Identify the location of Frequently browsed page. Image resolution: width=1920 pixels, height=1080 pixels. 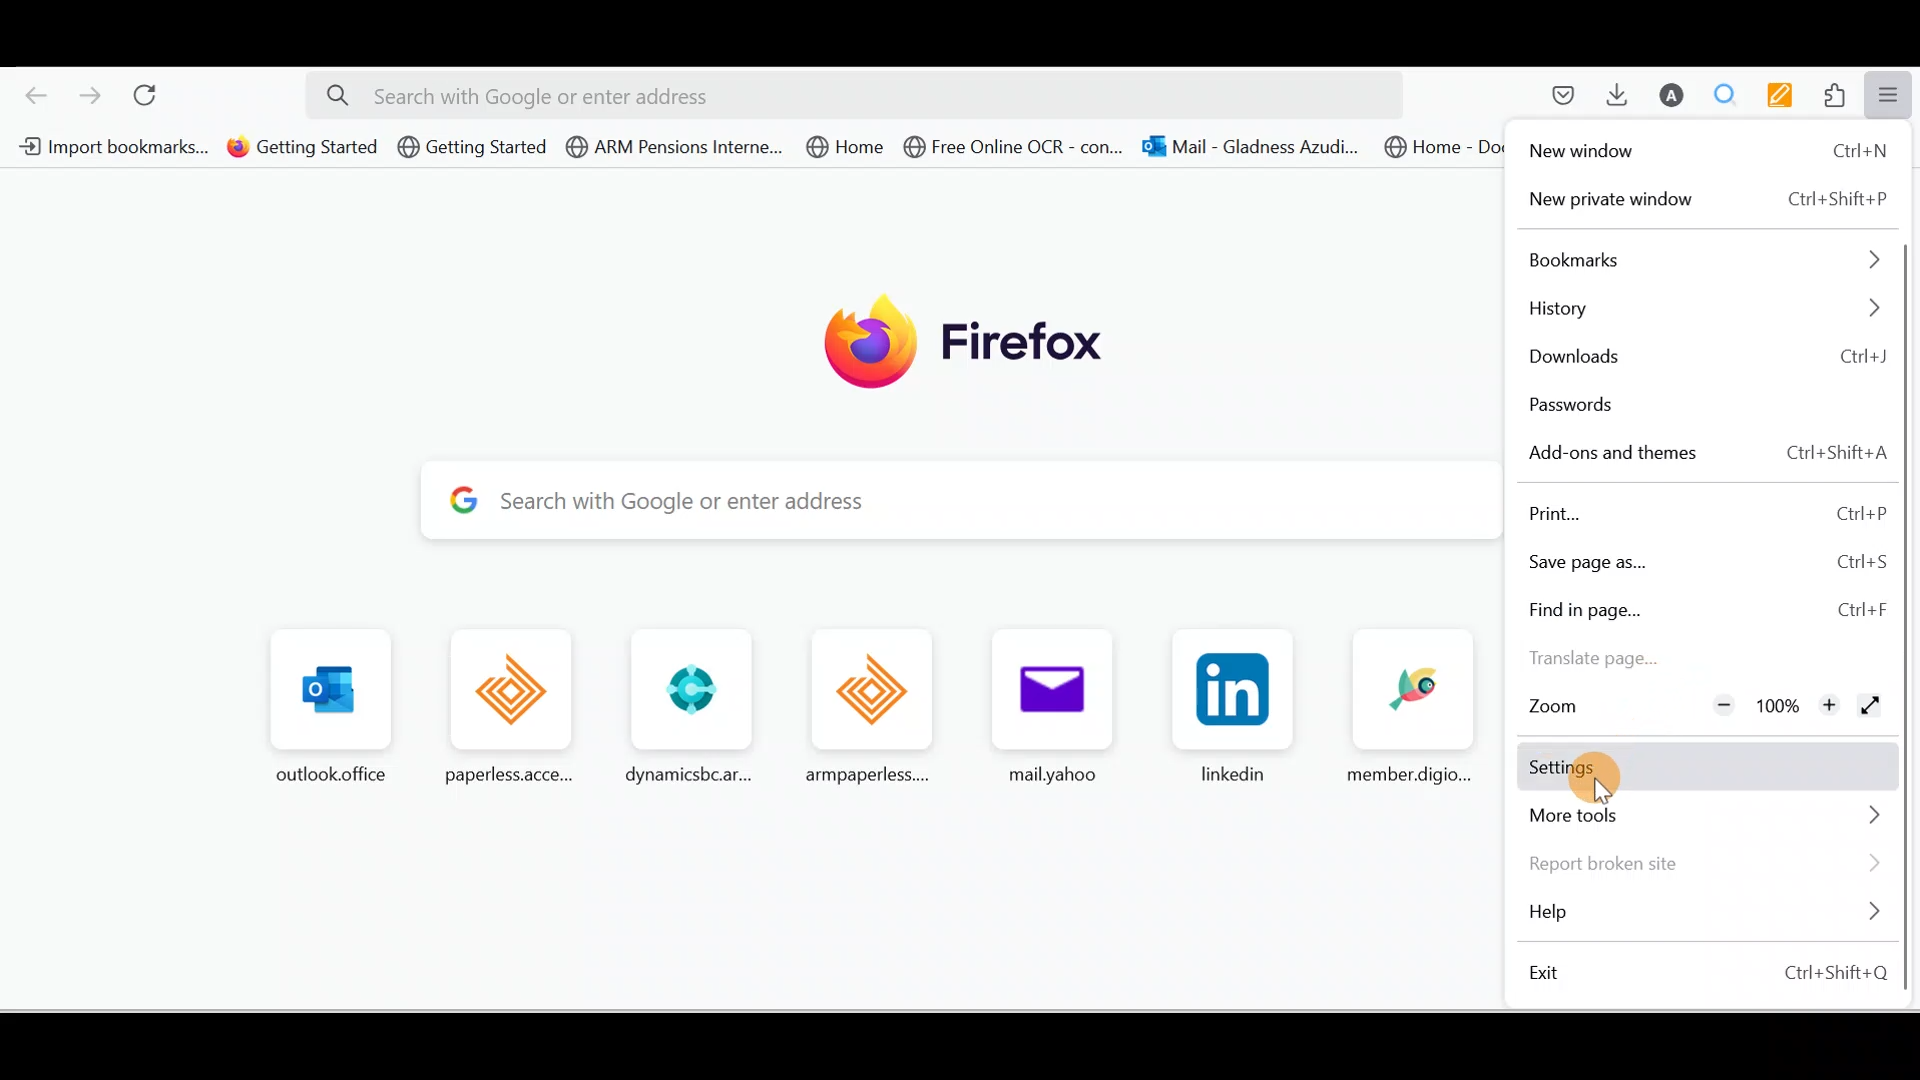
(1228, 707).